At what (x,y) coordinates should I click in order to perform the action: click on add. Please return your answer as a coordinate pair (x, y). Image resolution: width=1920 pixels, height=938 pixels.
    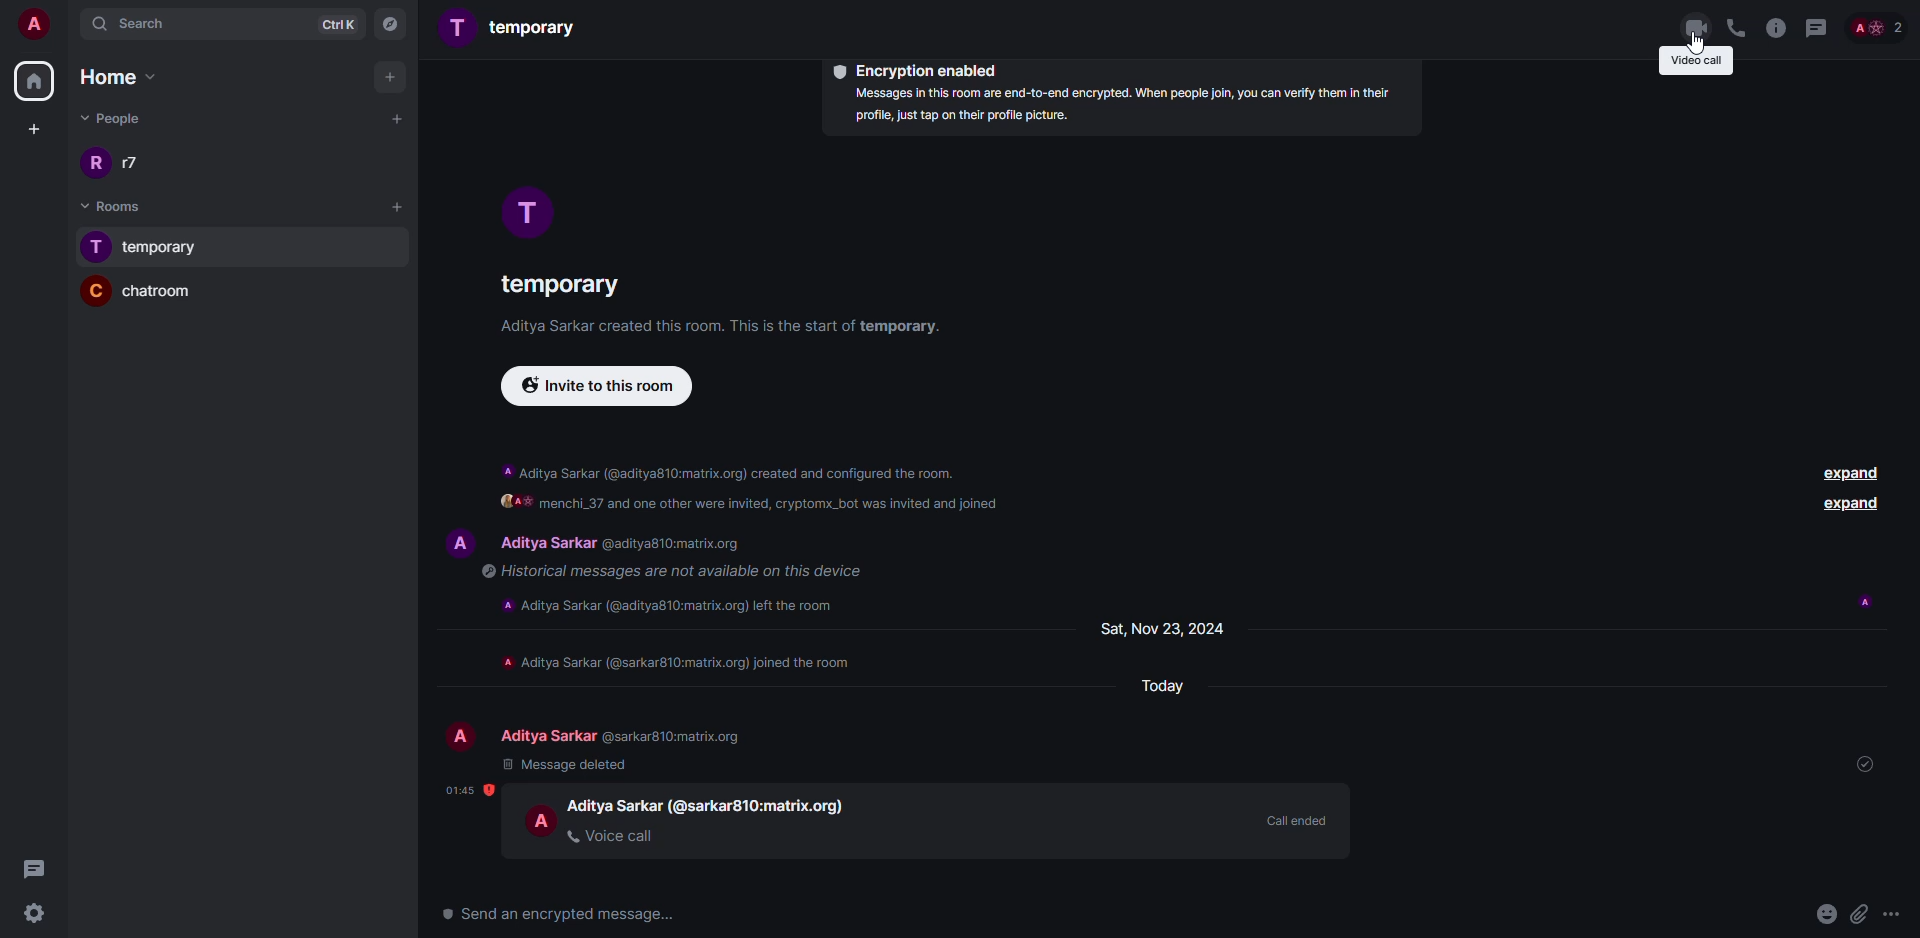
    Looking at the image, I should click on (393, 118).